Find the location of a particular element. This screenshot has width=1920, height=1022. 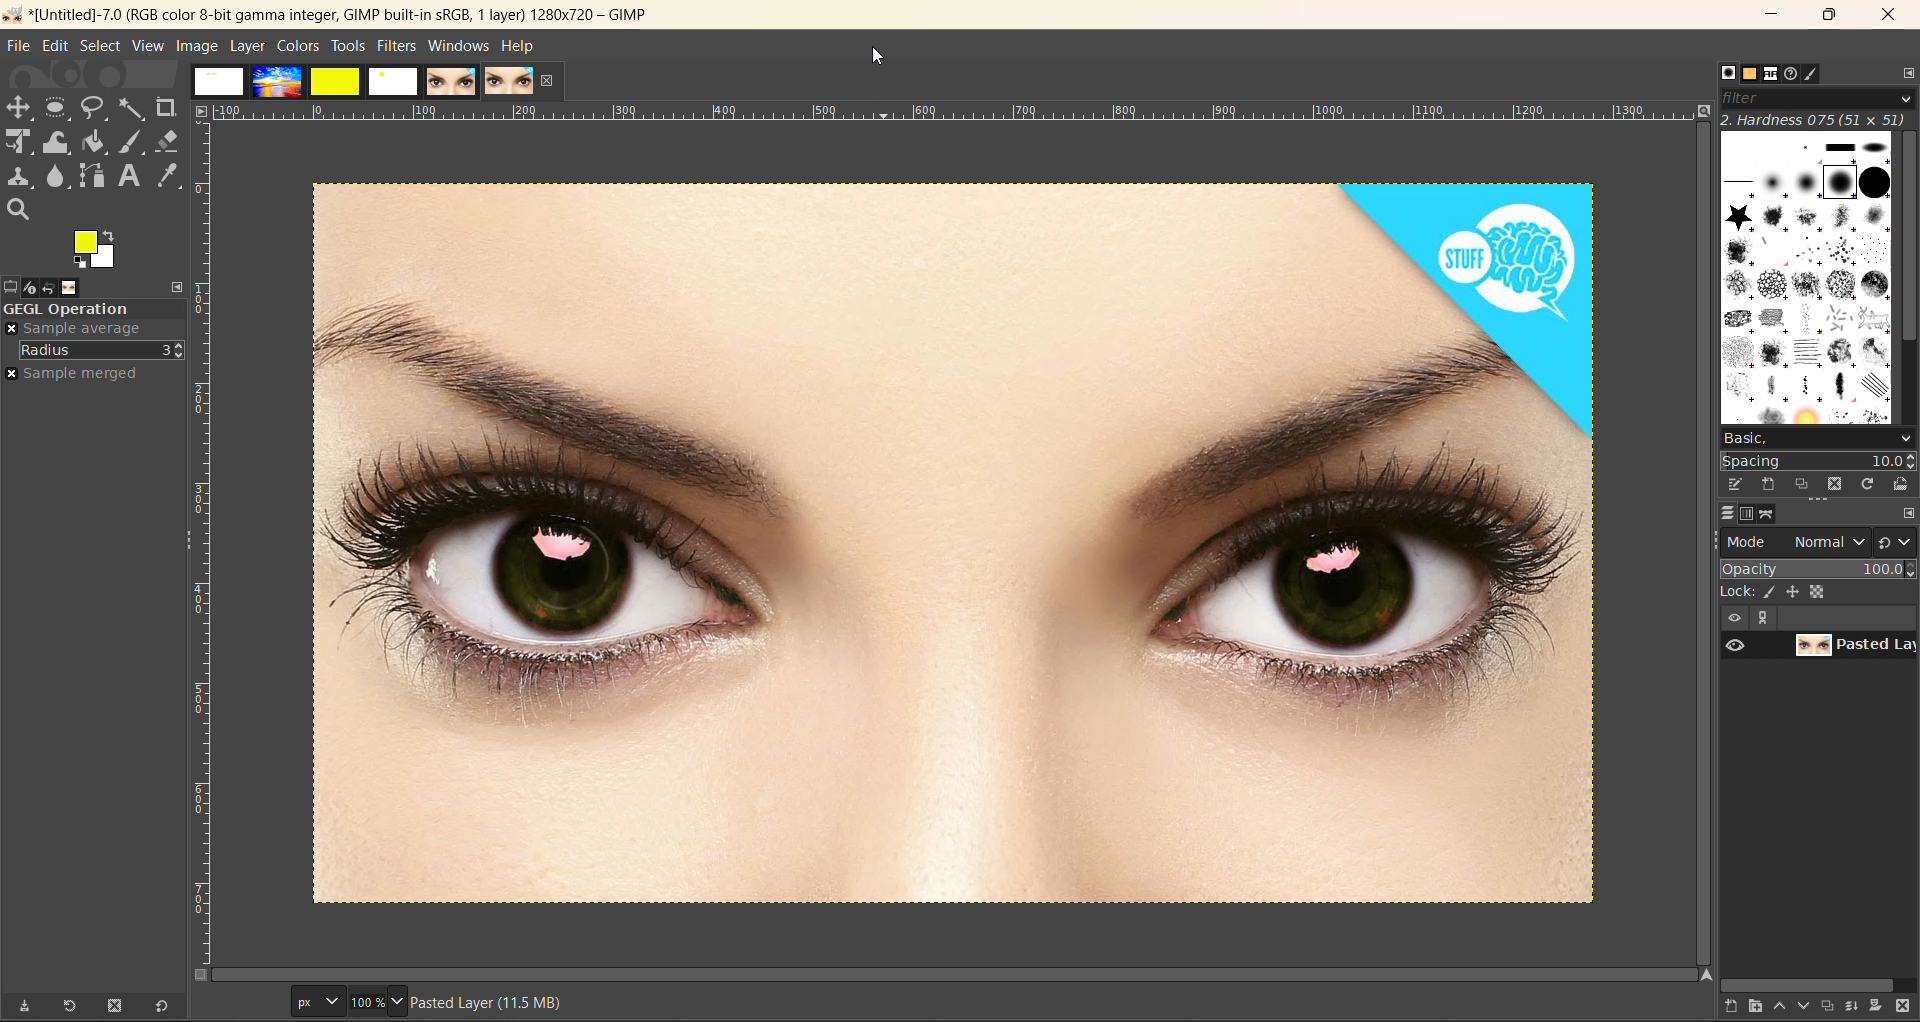

wrap transform is located at coordinates (57, 142).